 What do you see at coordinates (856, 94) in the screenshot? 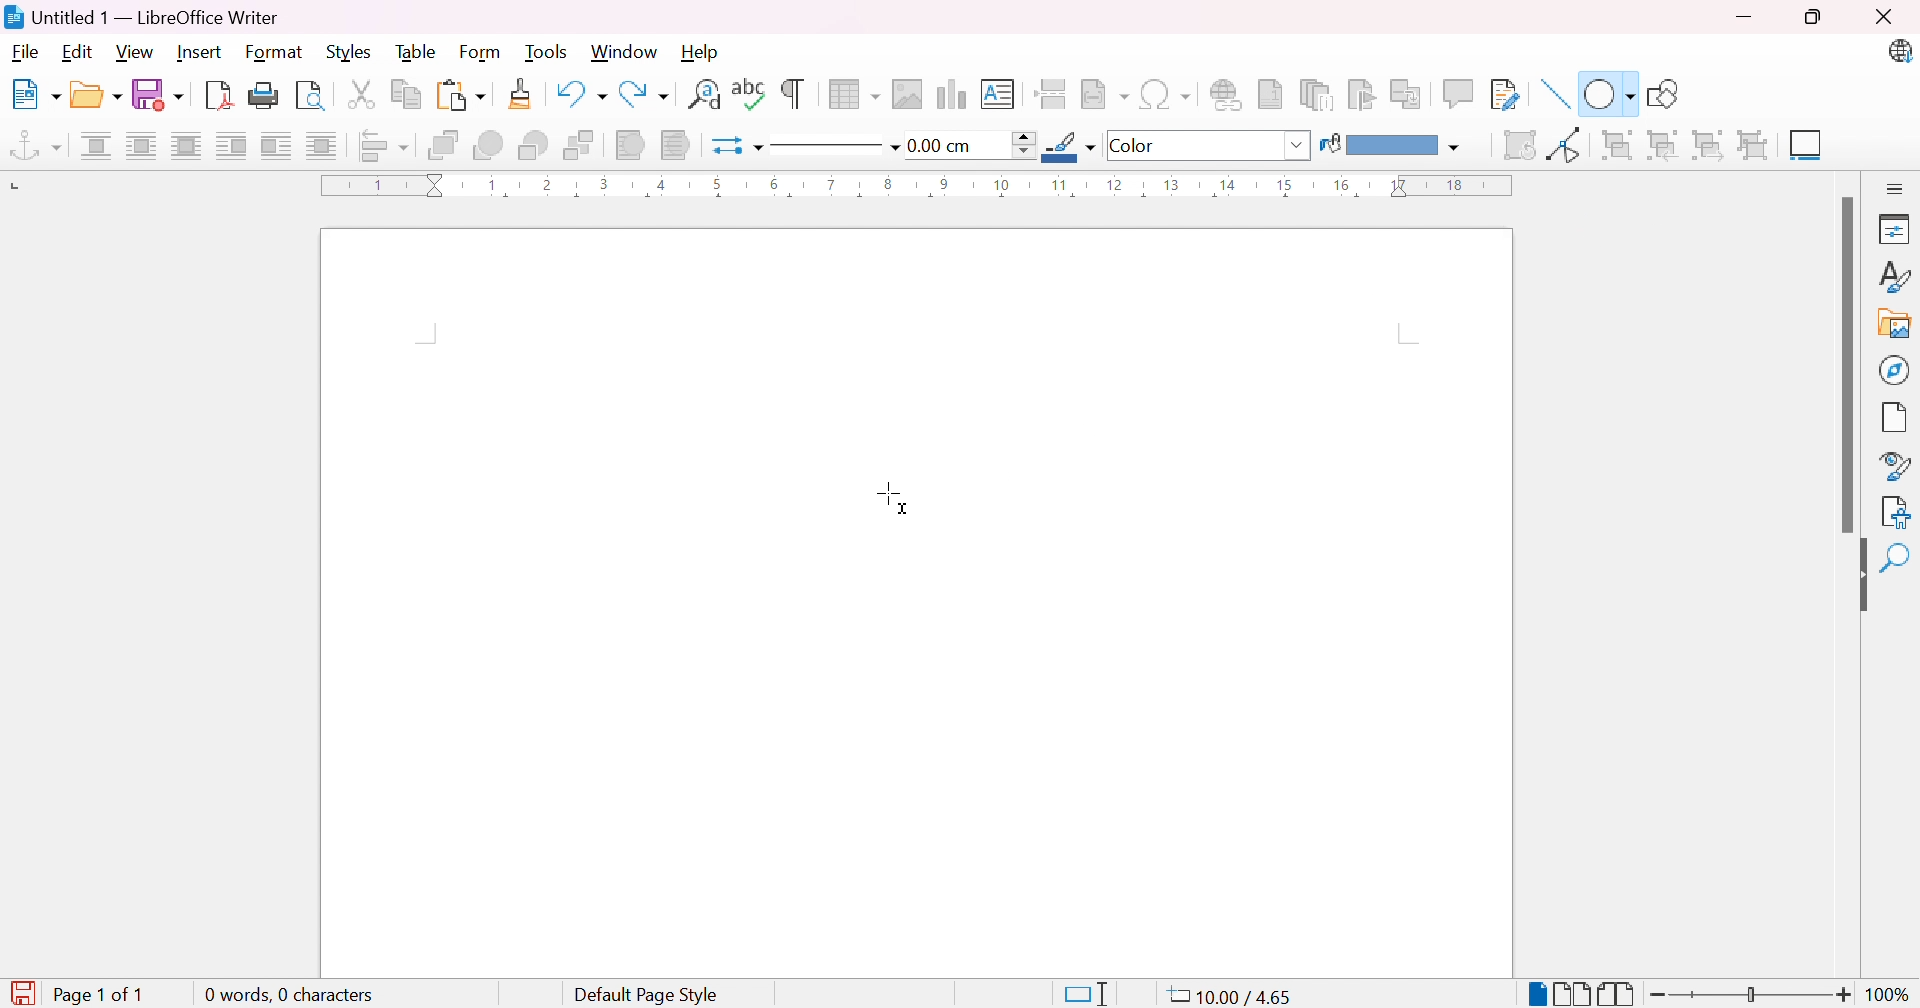
I see `Insert table` at bounding box center [856, 94].